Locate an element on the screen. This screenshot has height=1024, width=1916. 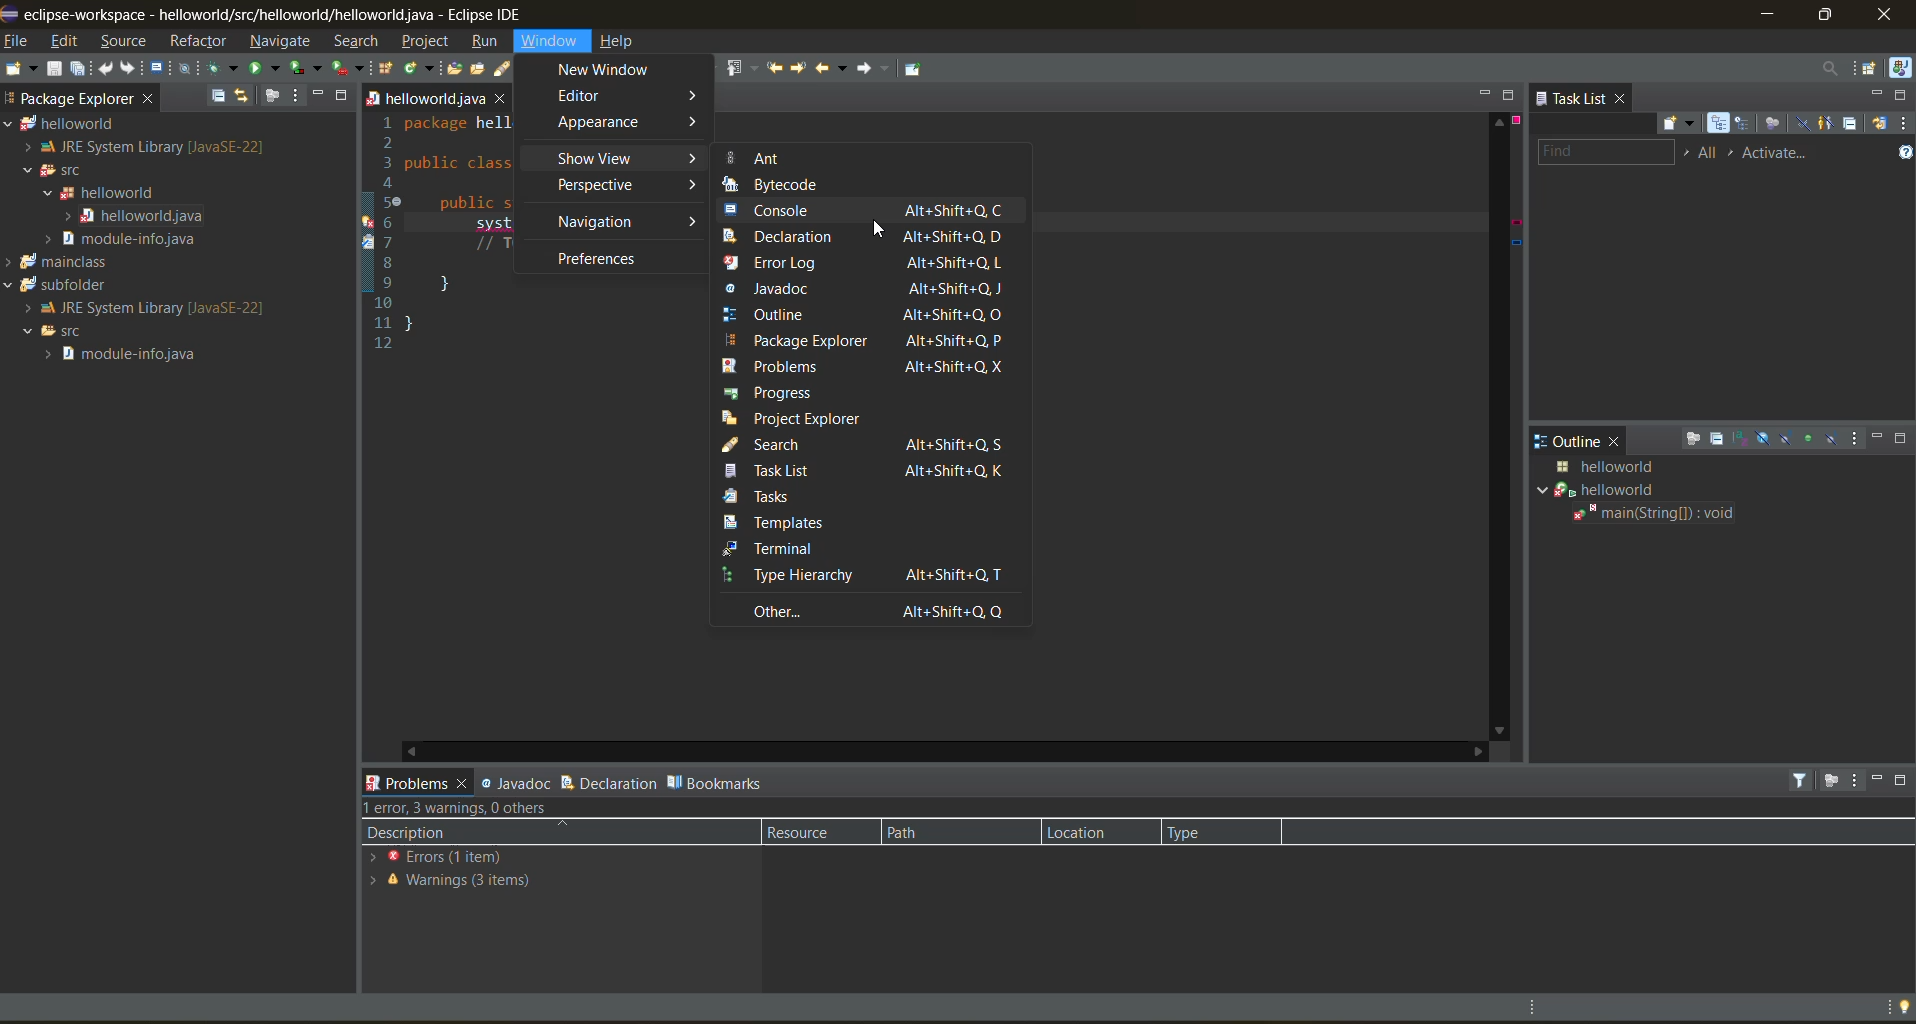
perspective is located at coordinates (624, 183).